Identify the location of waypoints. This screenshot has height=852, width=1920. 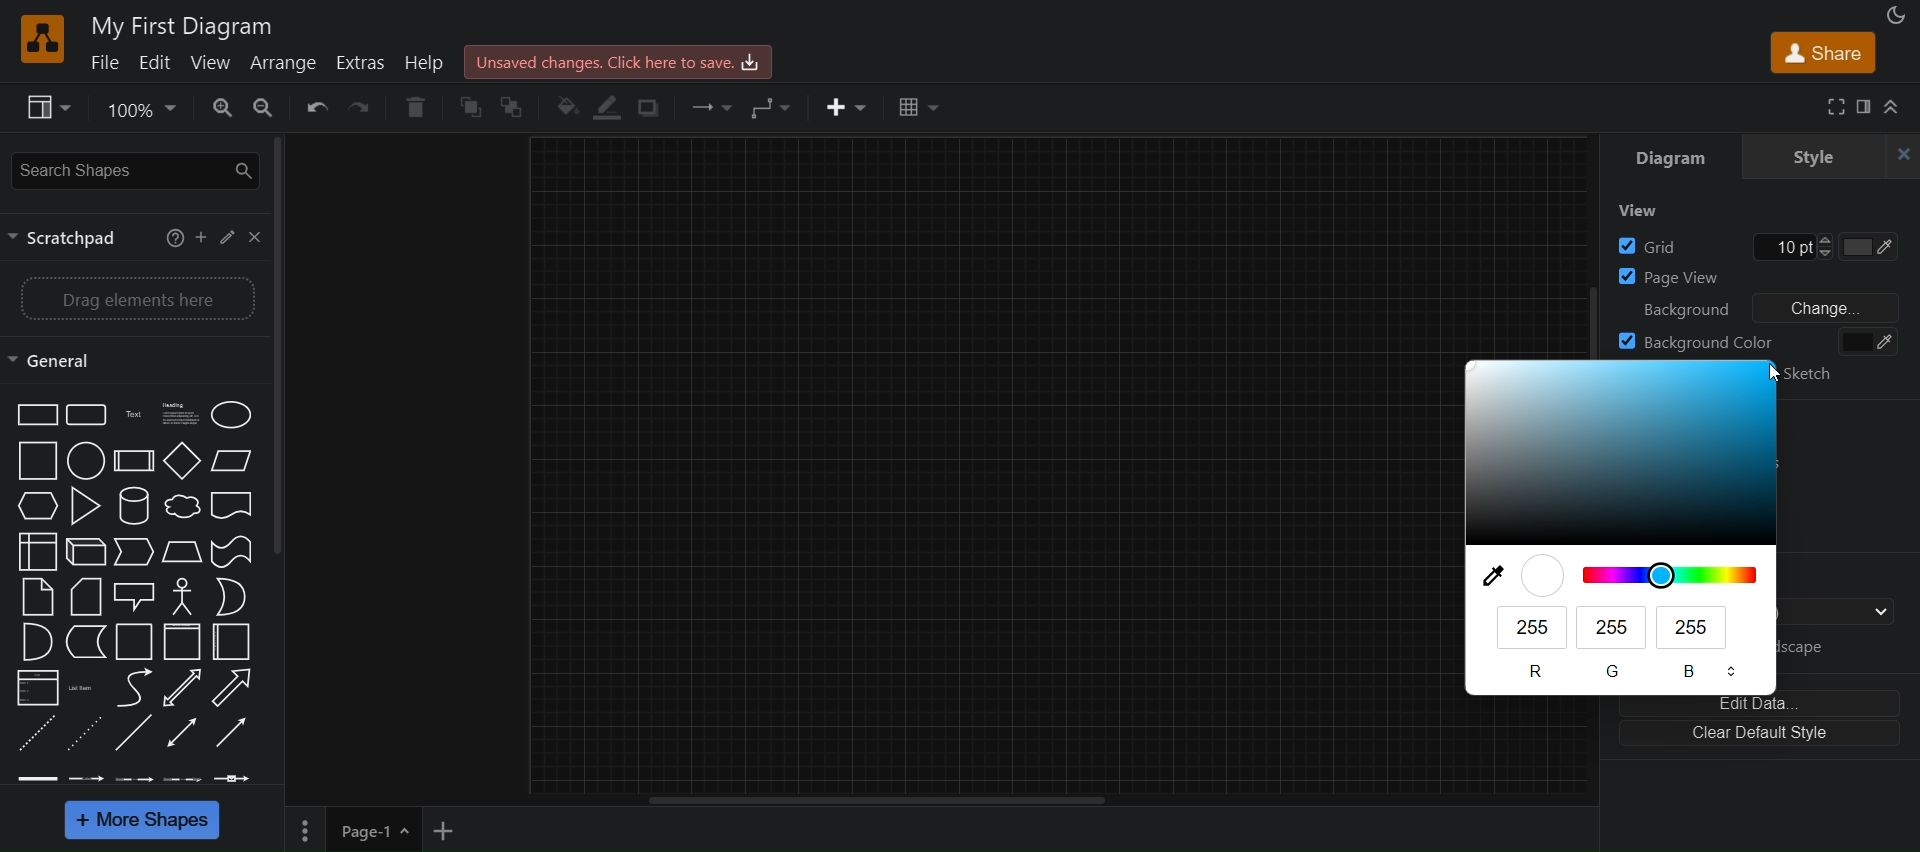
(772, 109).